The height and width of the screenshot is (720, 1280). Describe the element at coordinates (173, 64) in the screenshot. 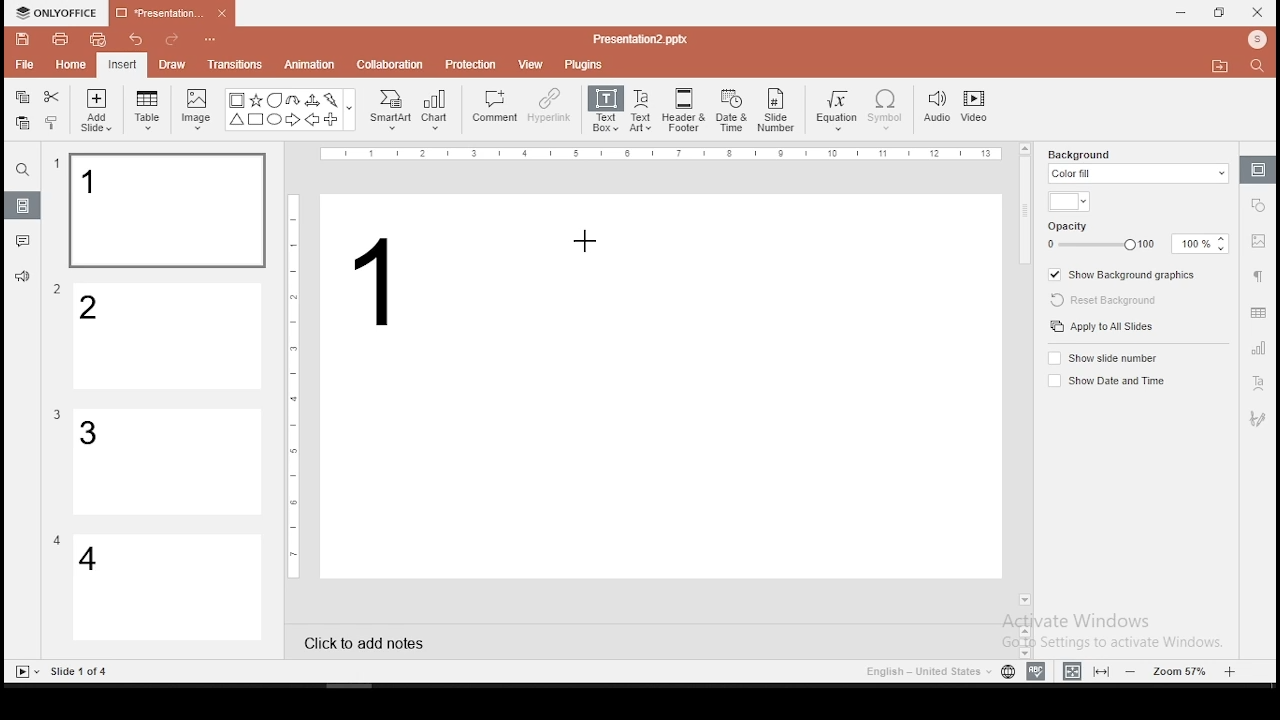

I see `draw` at that location.